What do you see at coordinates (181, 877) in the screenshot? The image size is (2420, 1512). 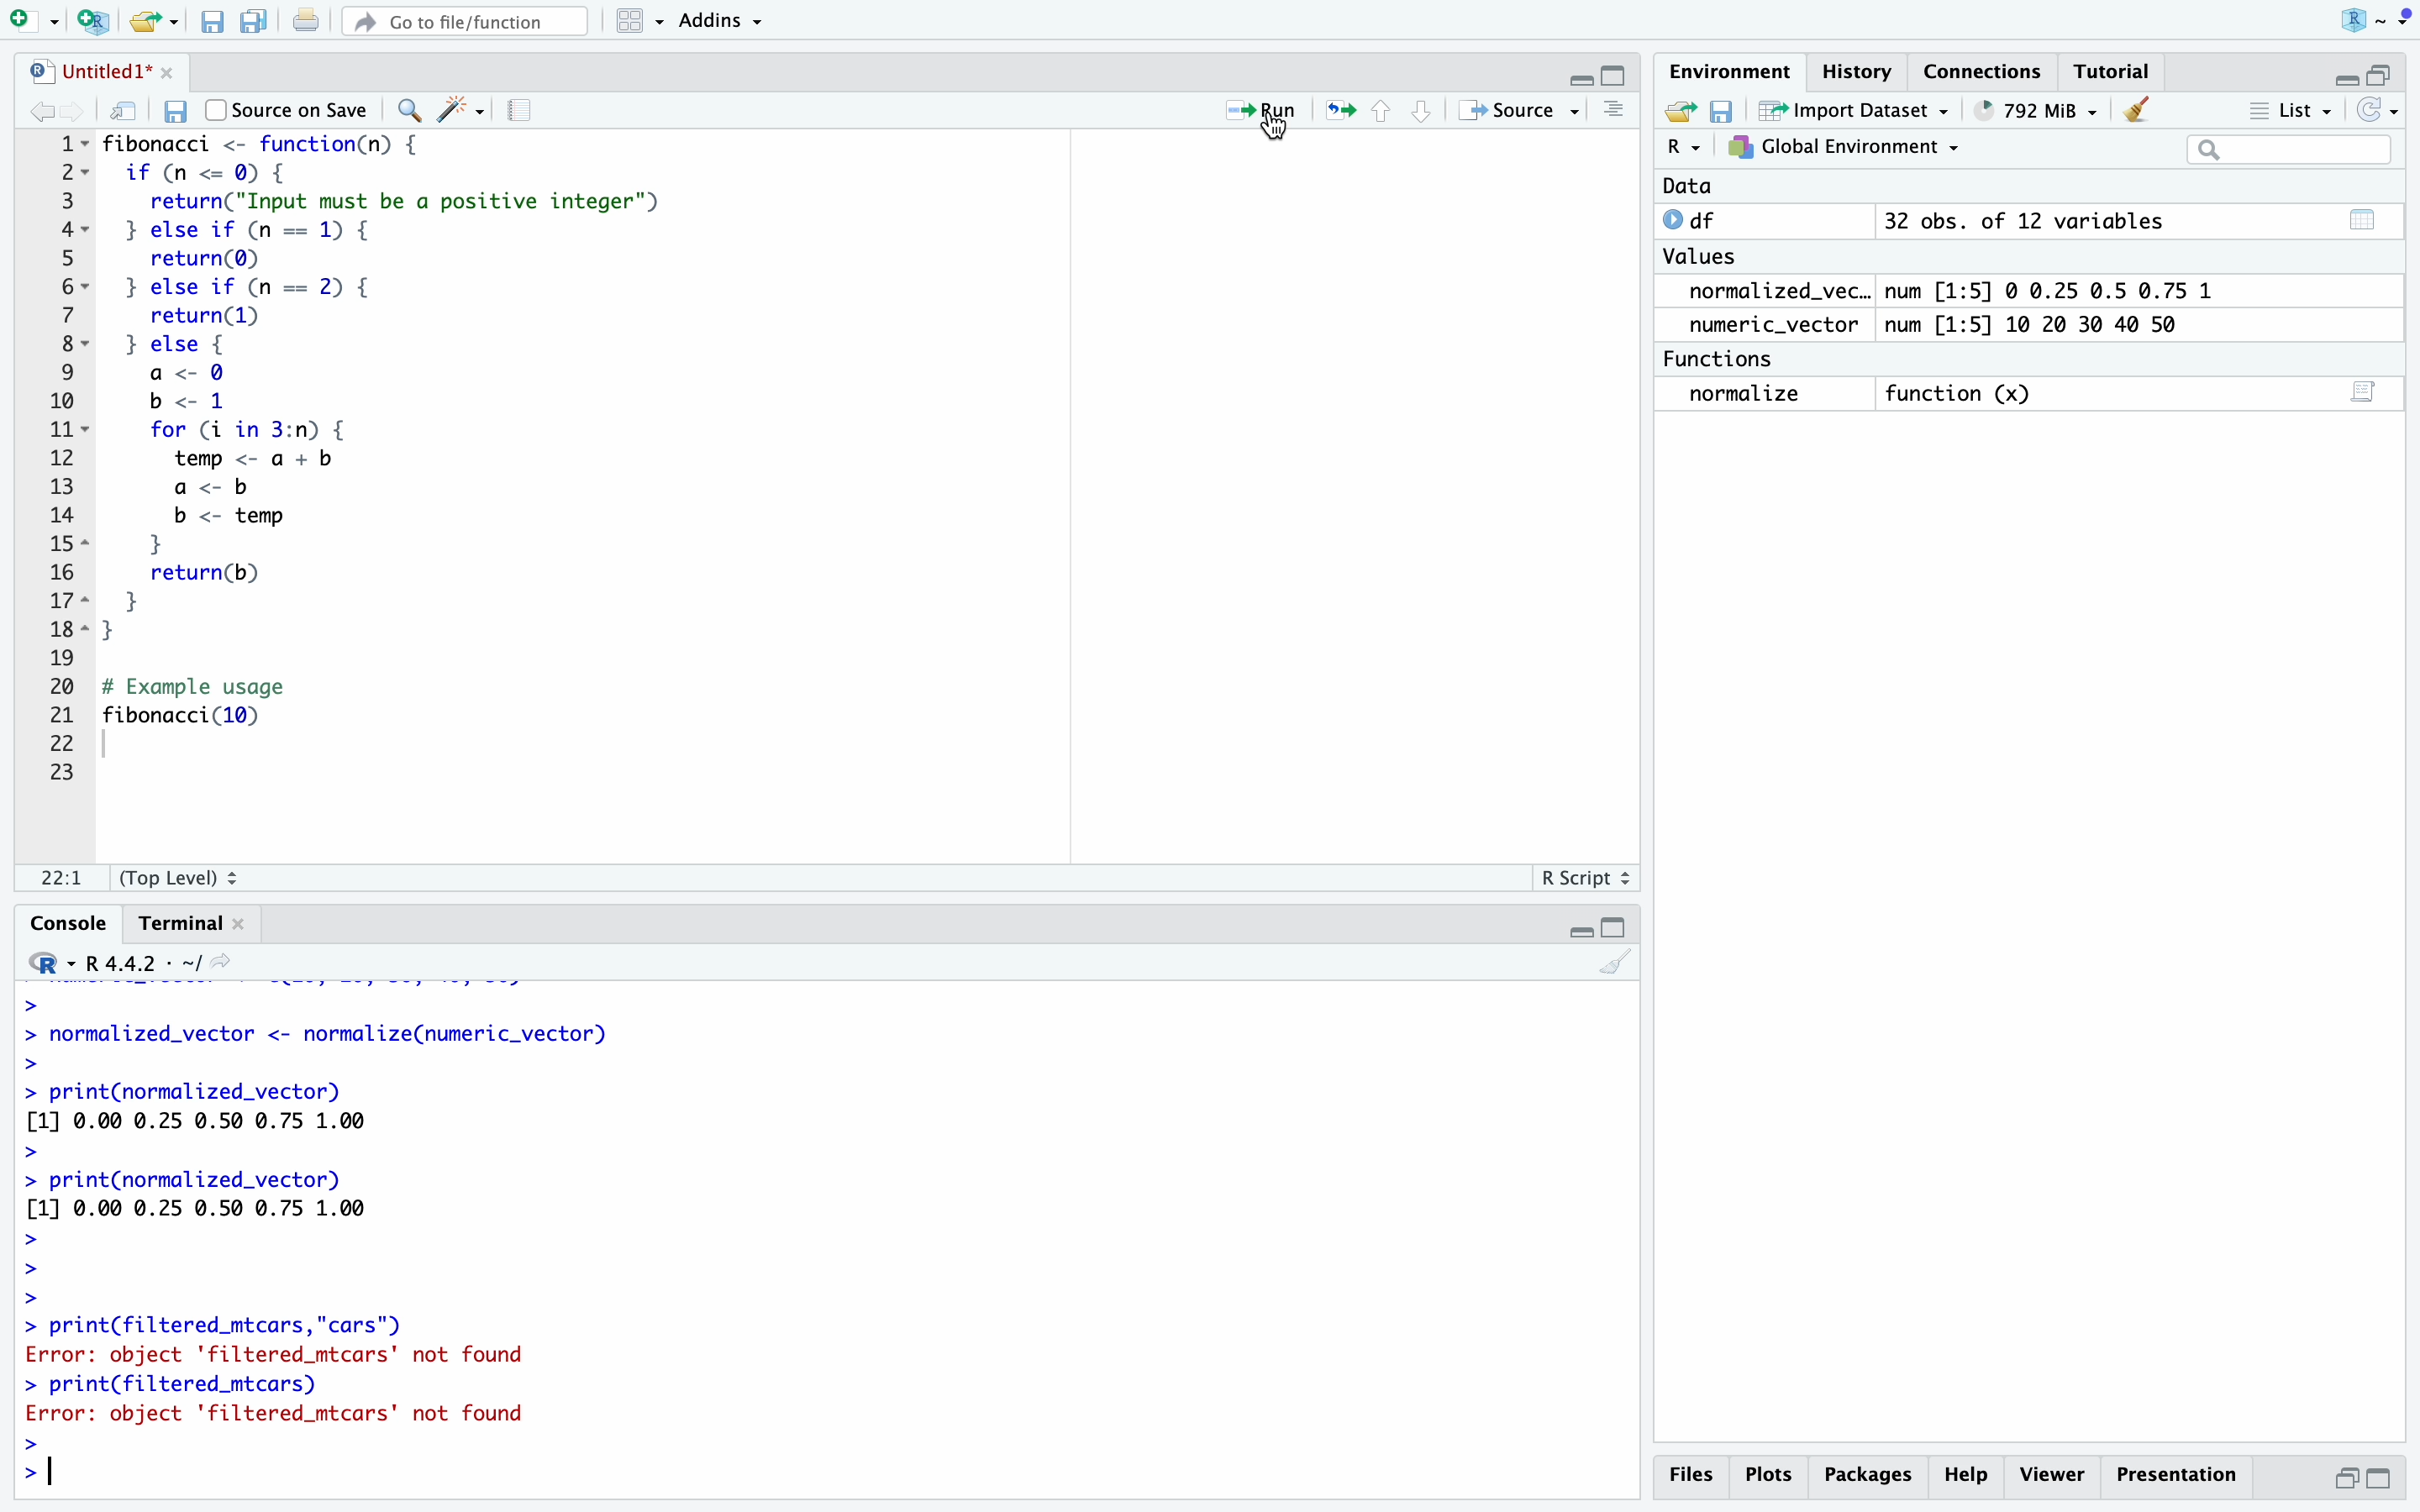 I see `(Top level)` at bounding box center [181, 877].